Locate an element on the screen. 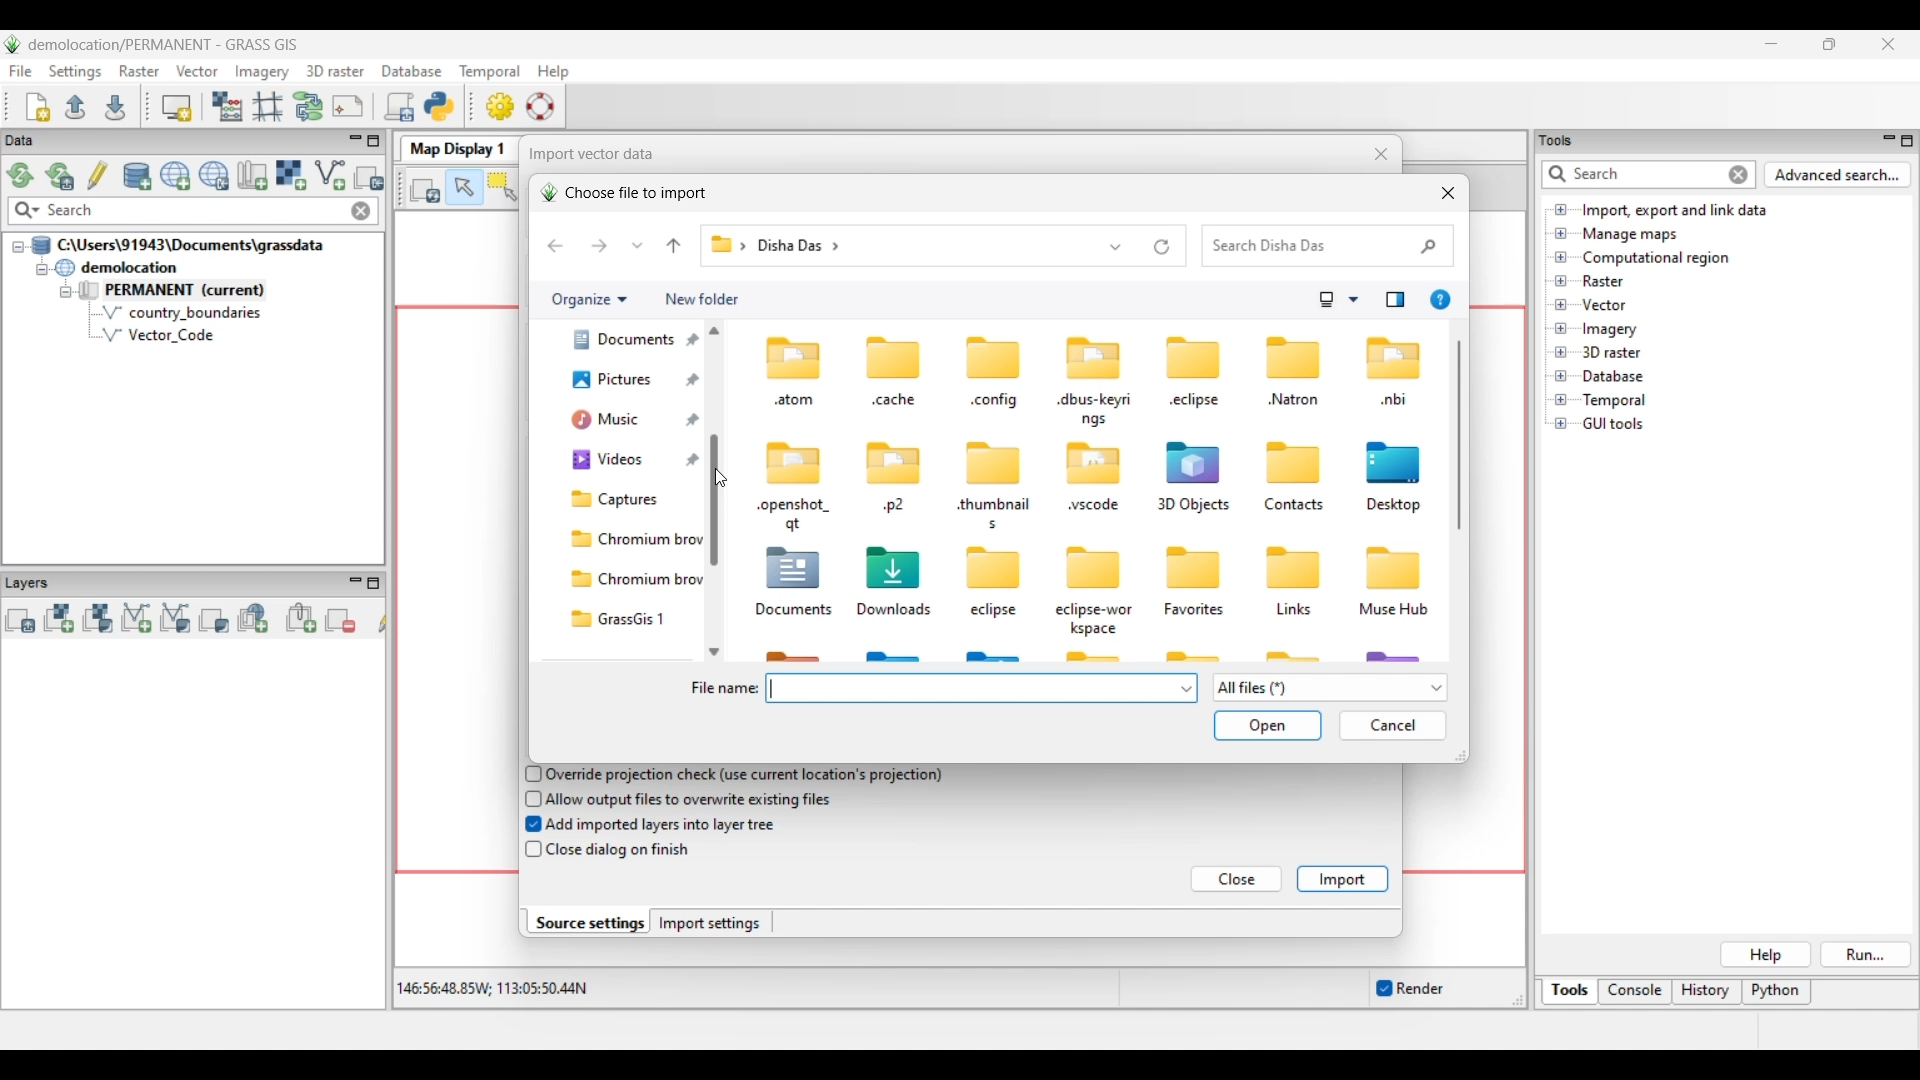 Image resolution: width=1920 pixels, height=1080 pixels. icon is located at coordinates (1193, 357).